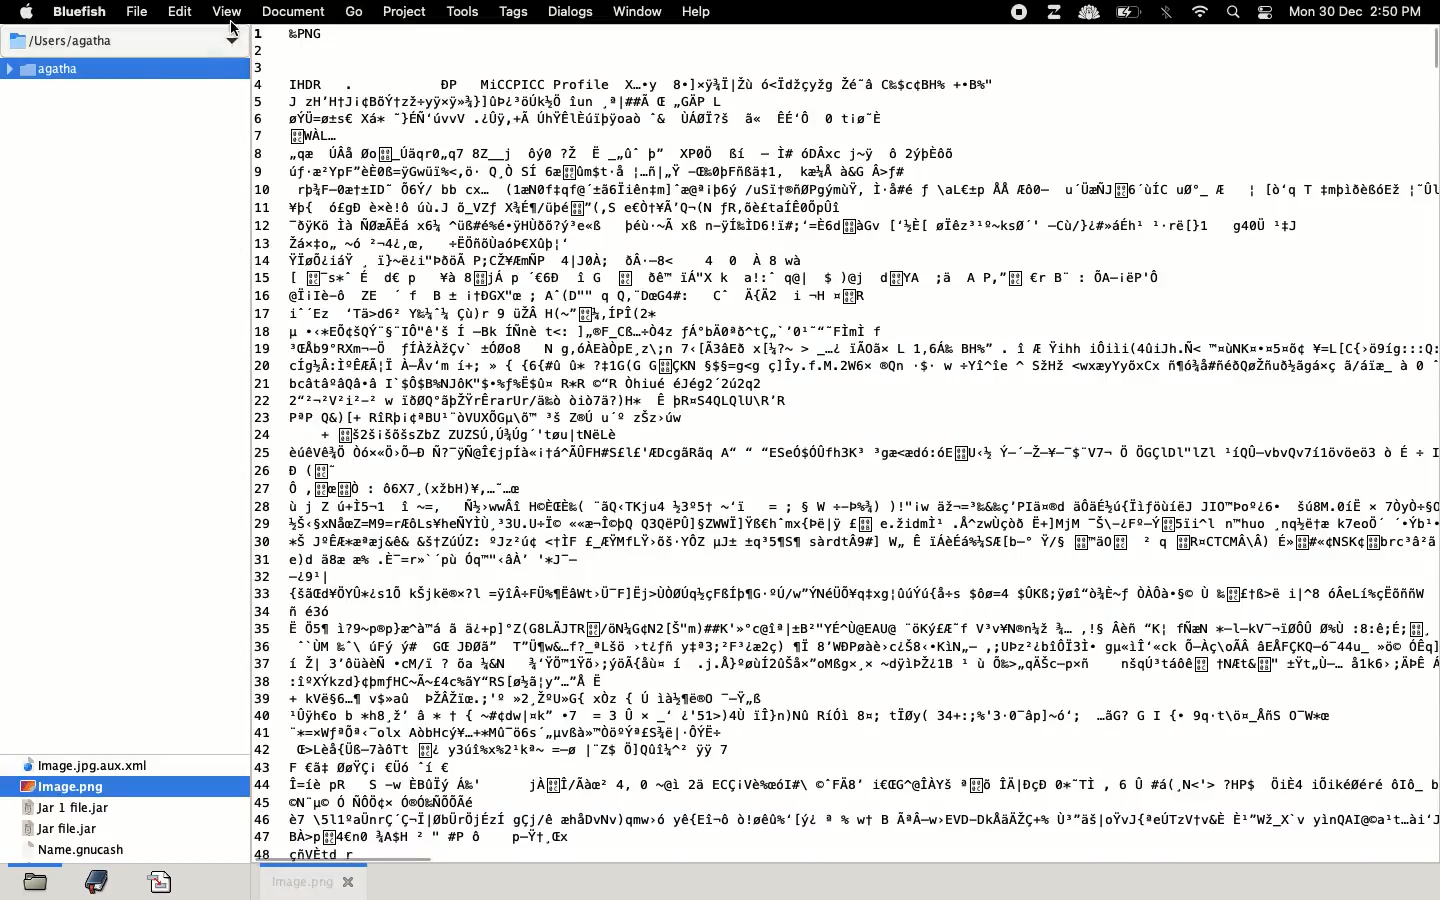 Image resolution: width=1440 pixels, height=900 pixels. I want to click on xml, so click(83, 765).